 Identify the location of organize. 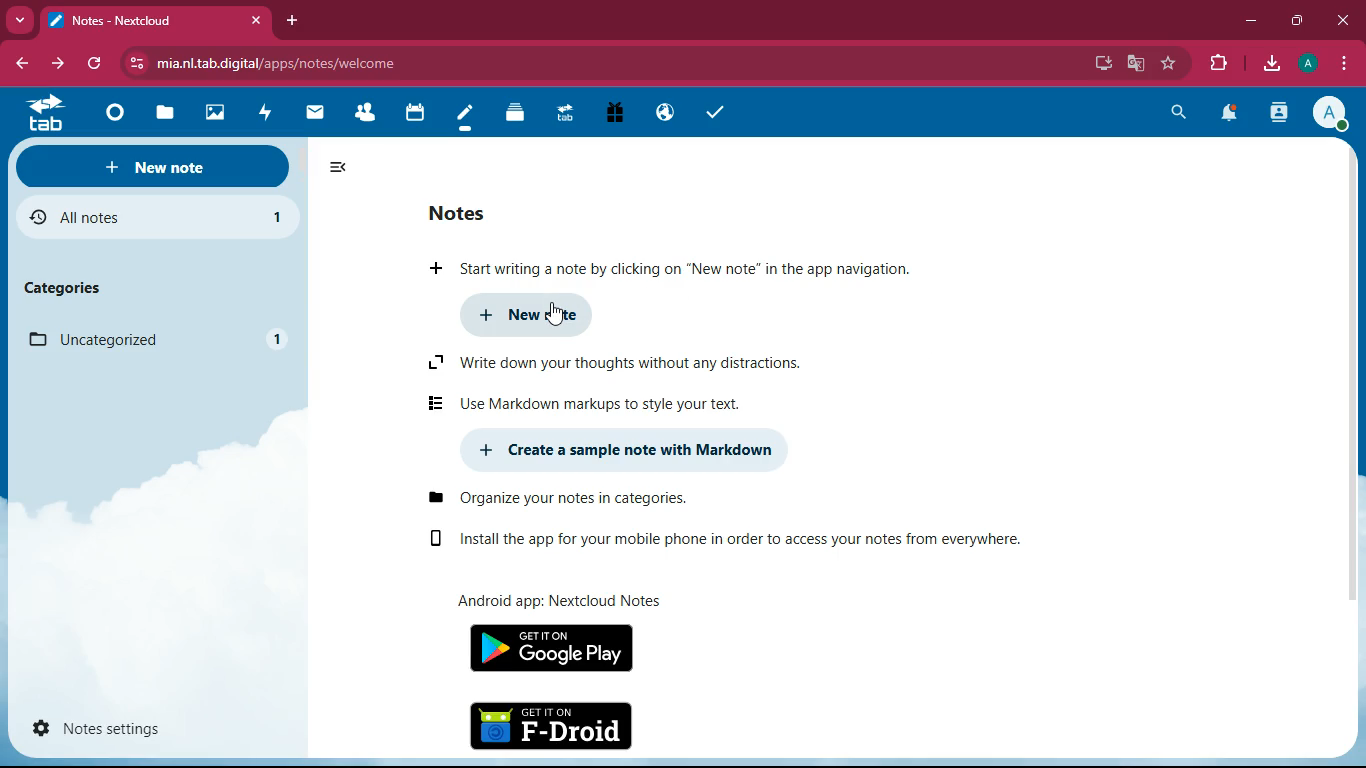
(555, 498).